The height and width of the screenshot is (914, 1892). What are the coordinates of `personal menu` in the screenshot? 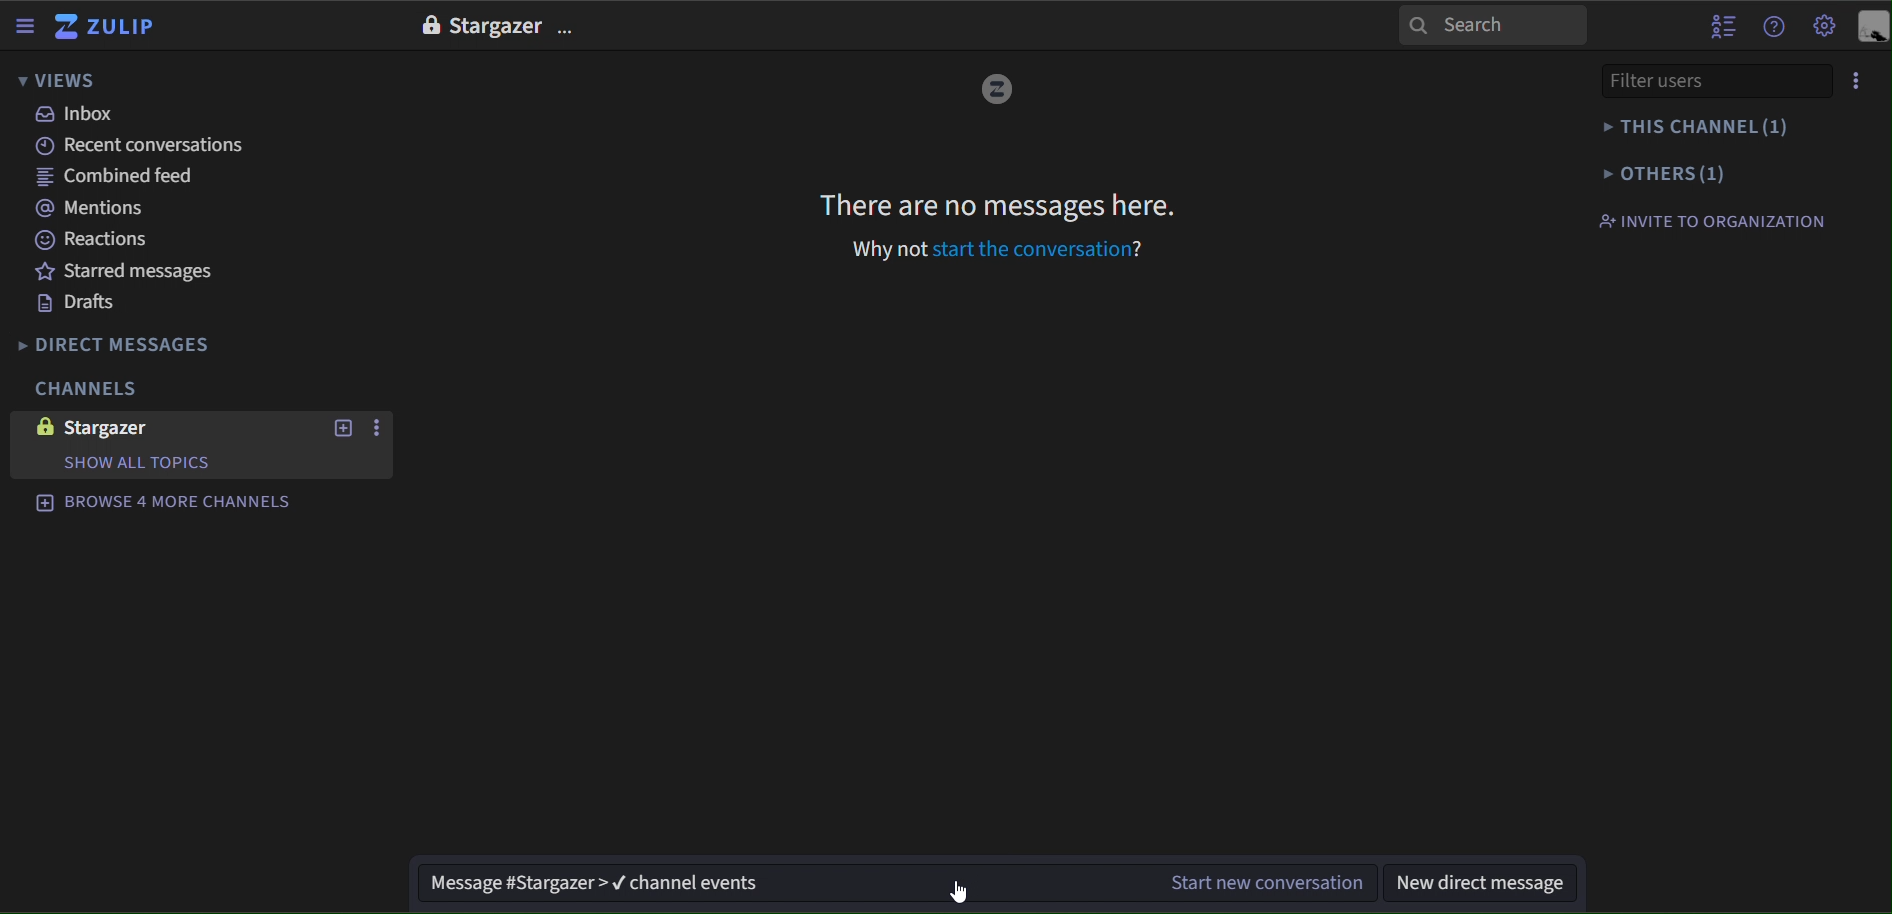 It's located at (1872, 28).